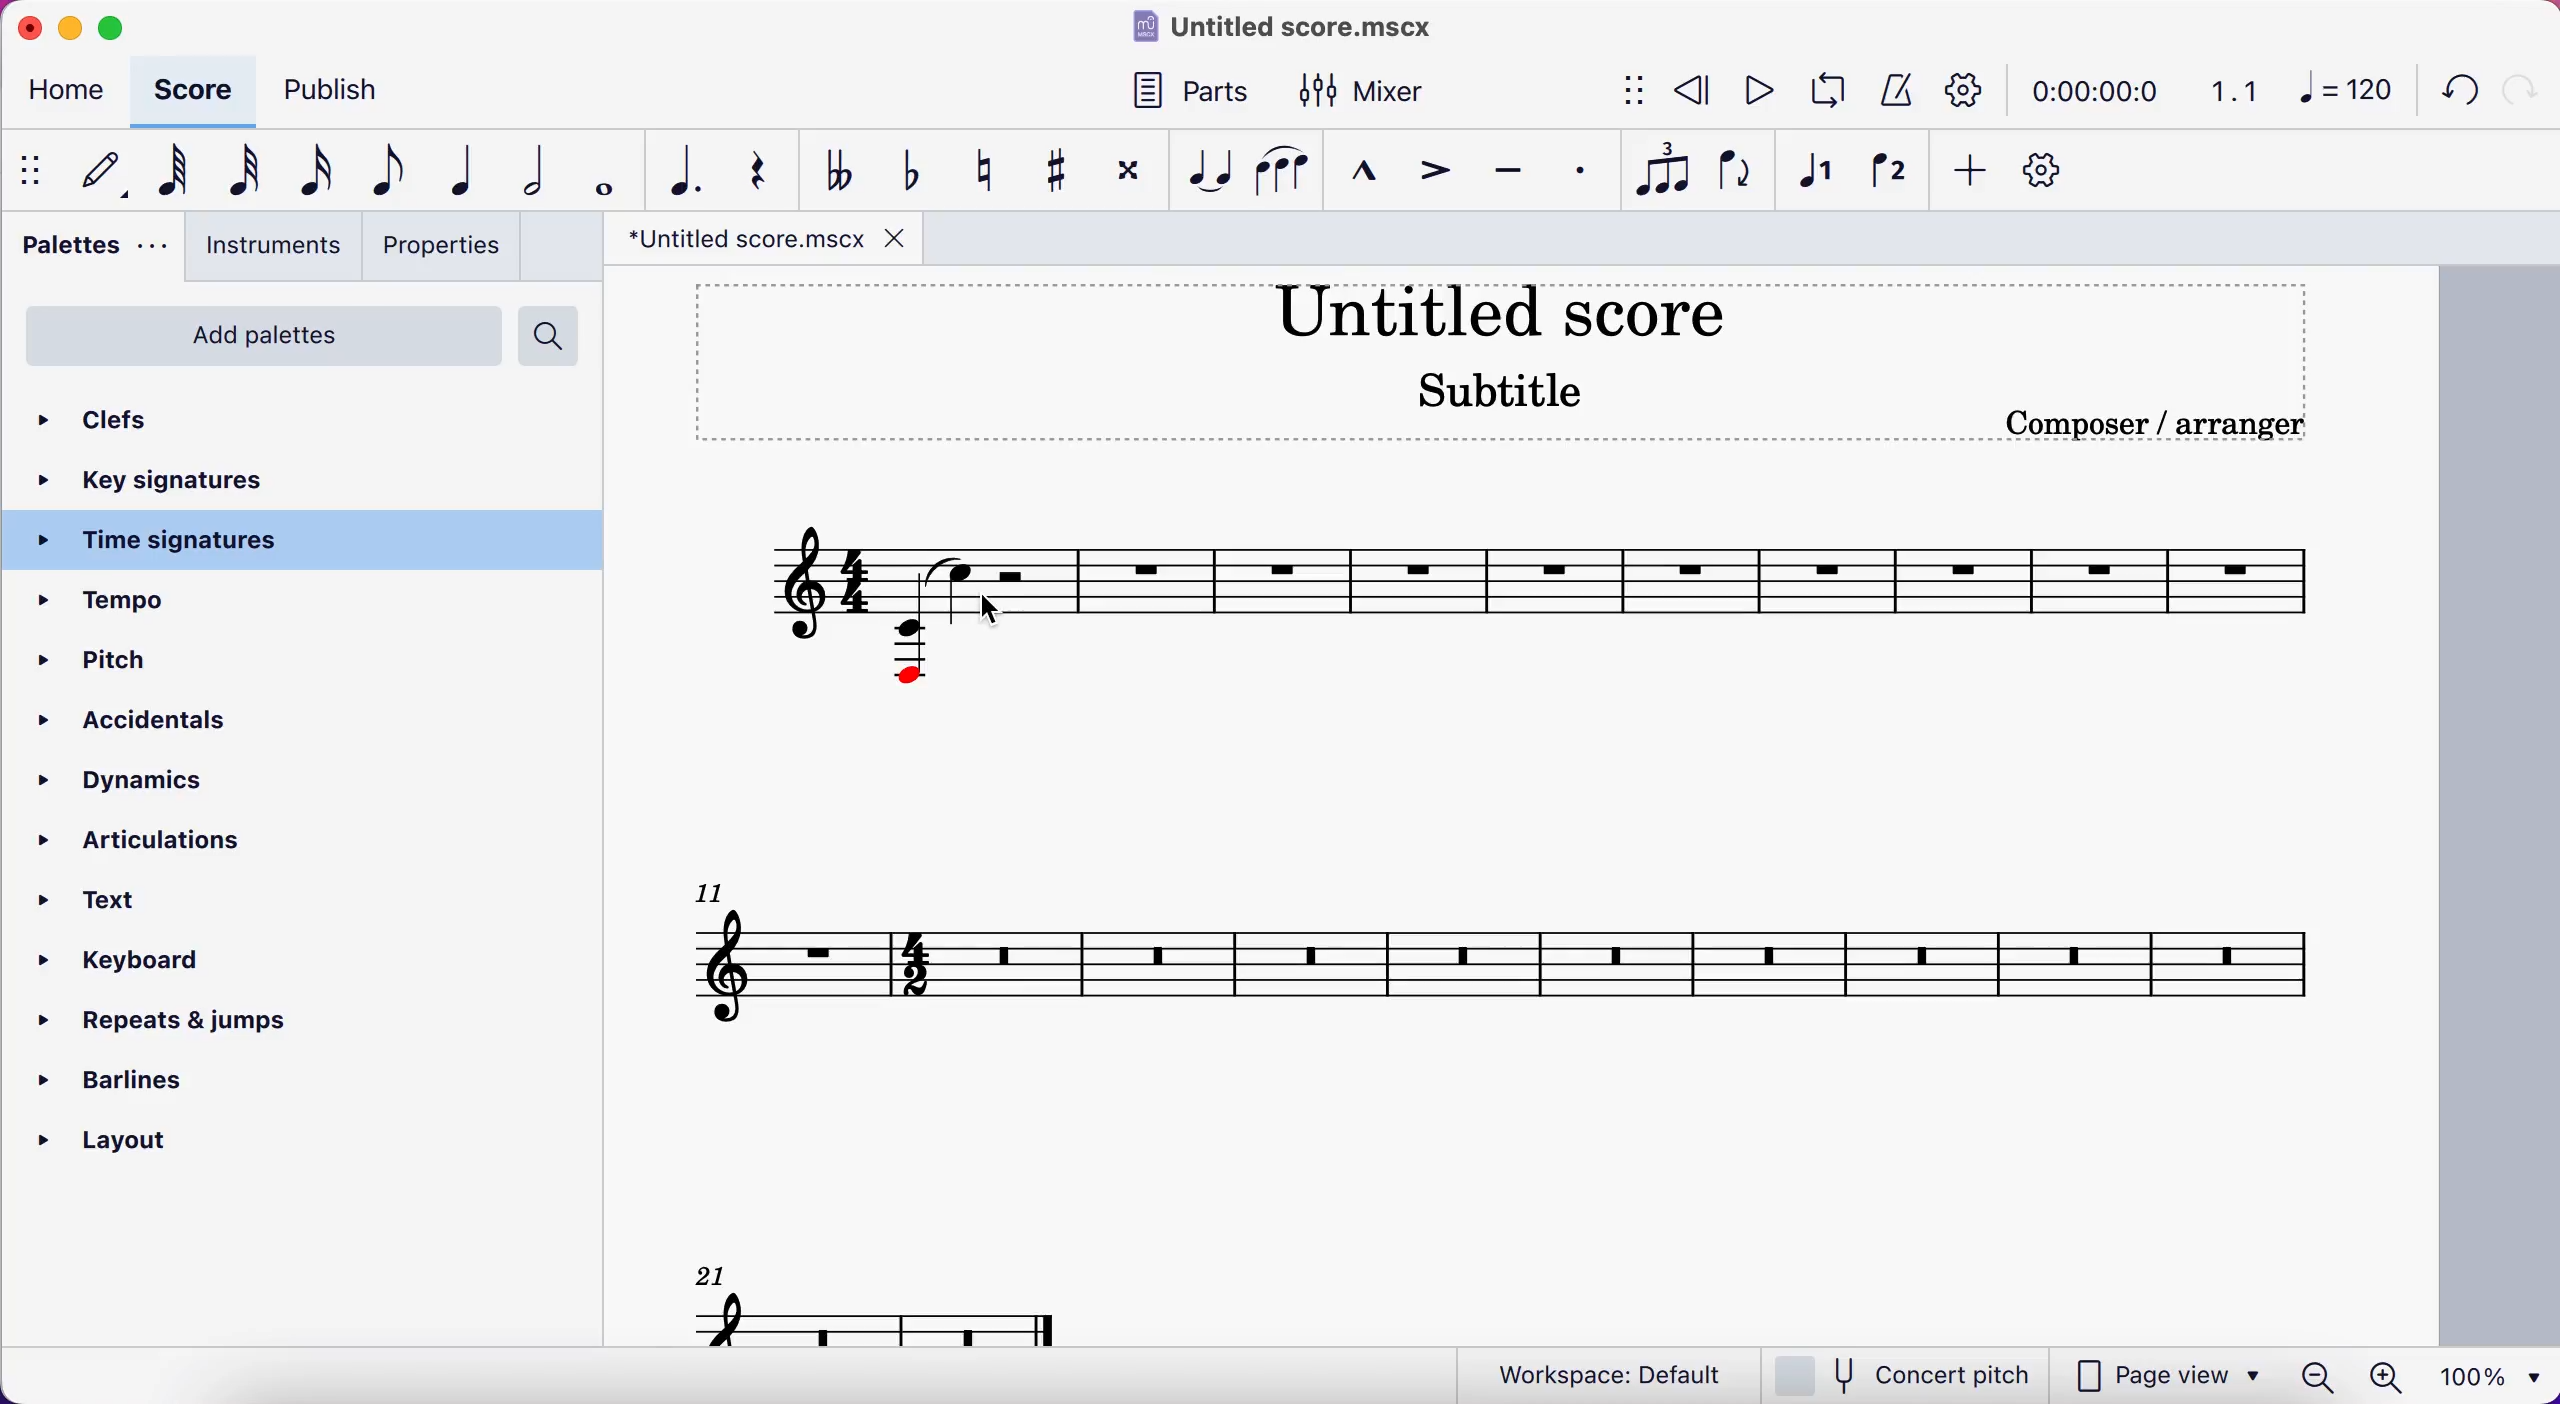 This screenshot has width=2560, height=1404. I want to click on search palette, so click(555, 340).